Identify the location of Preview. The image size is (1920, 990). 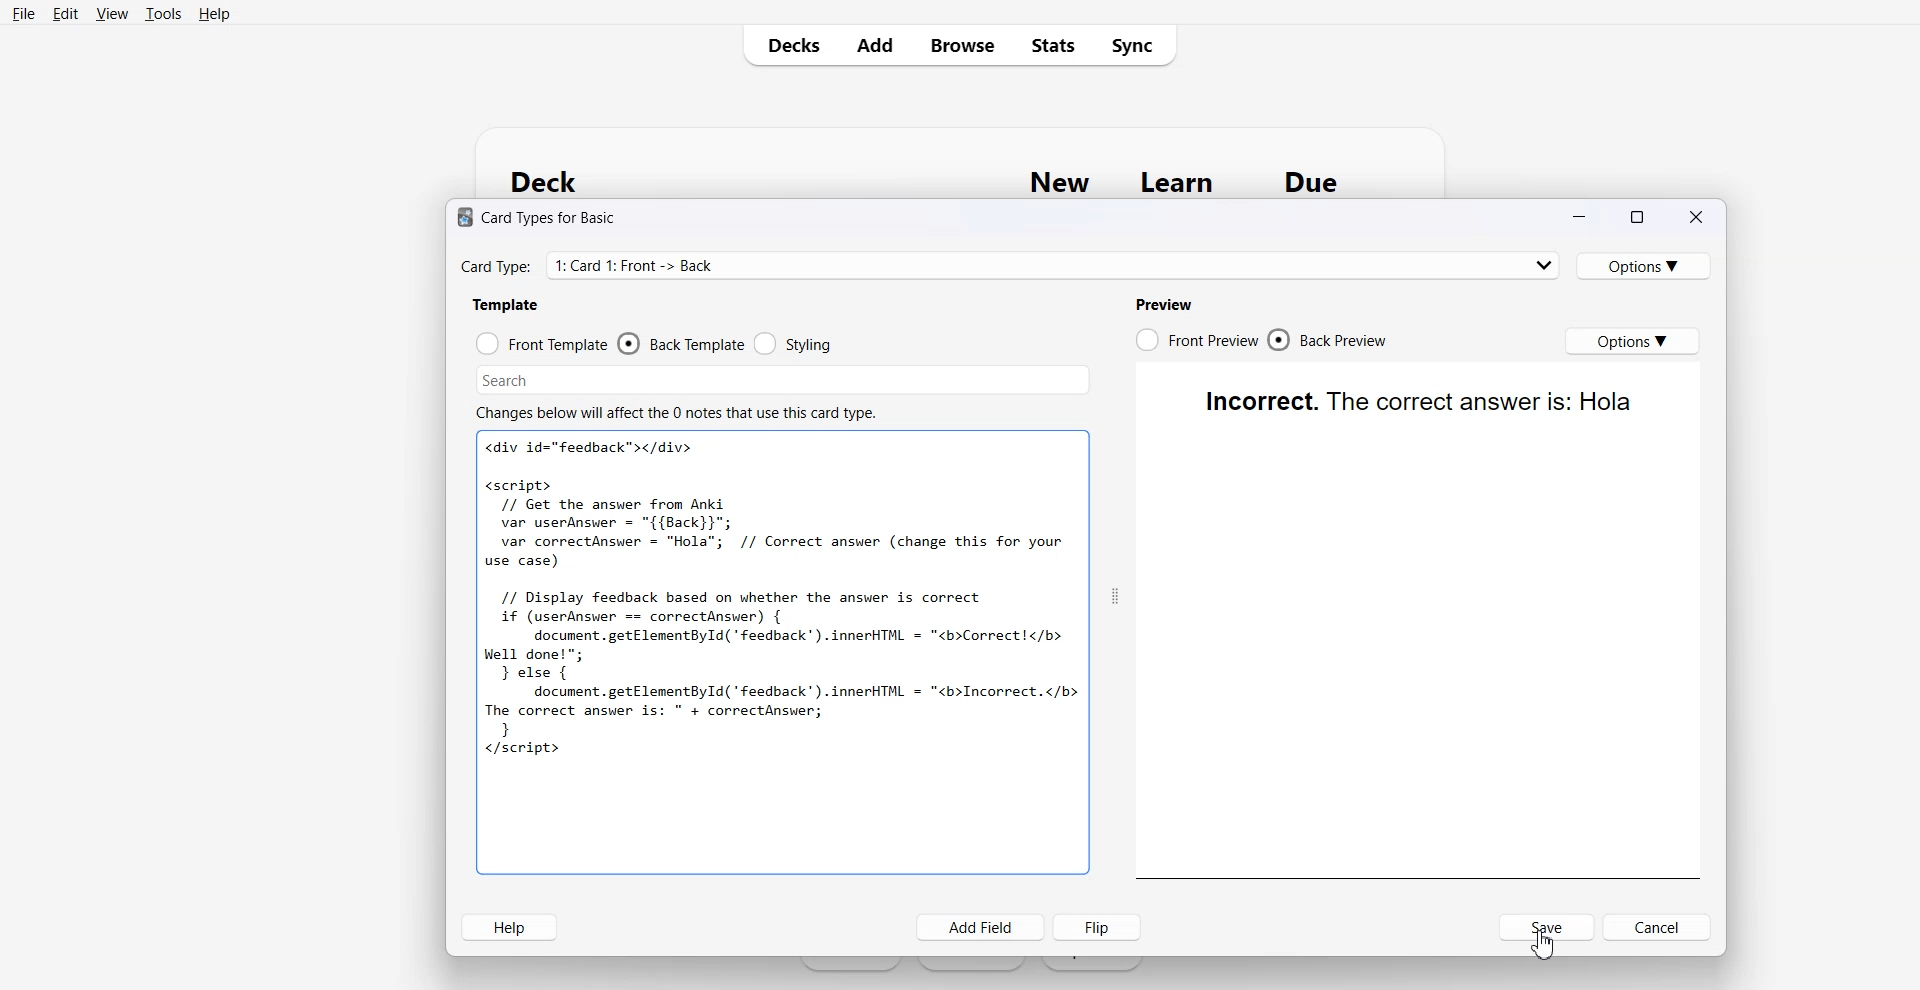
(1167, 304).